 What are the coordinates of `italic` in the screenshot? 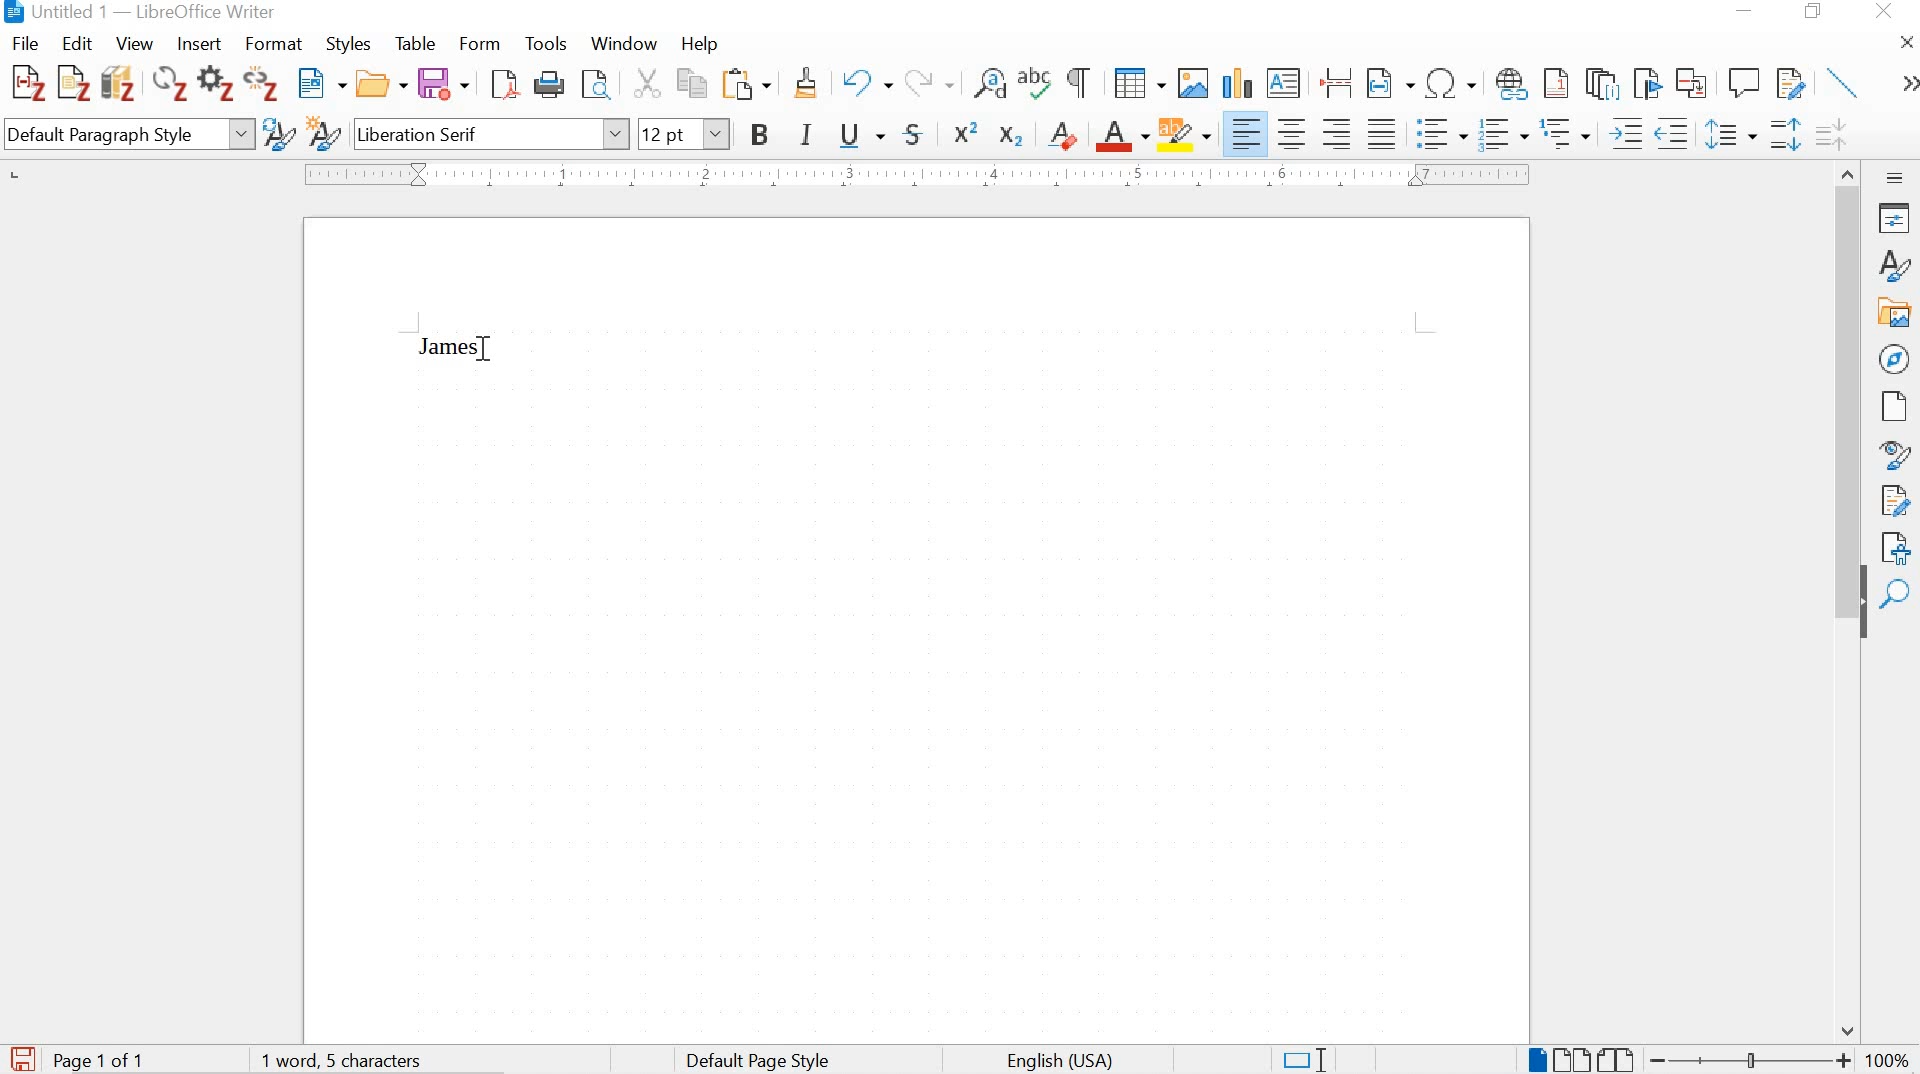 It's located at (808, 137).